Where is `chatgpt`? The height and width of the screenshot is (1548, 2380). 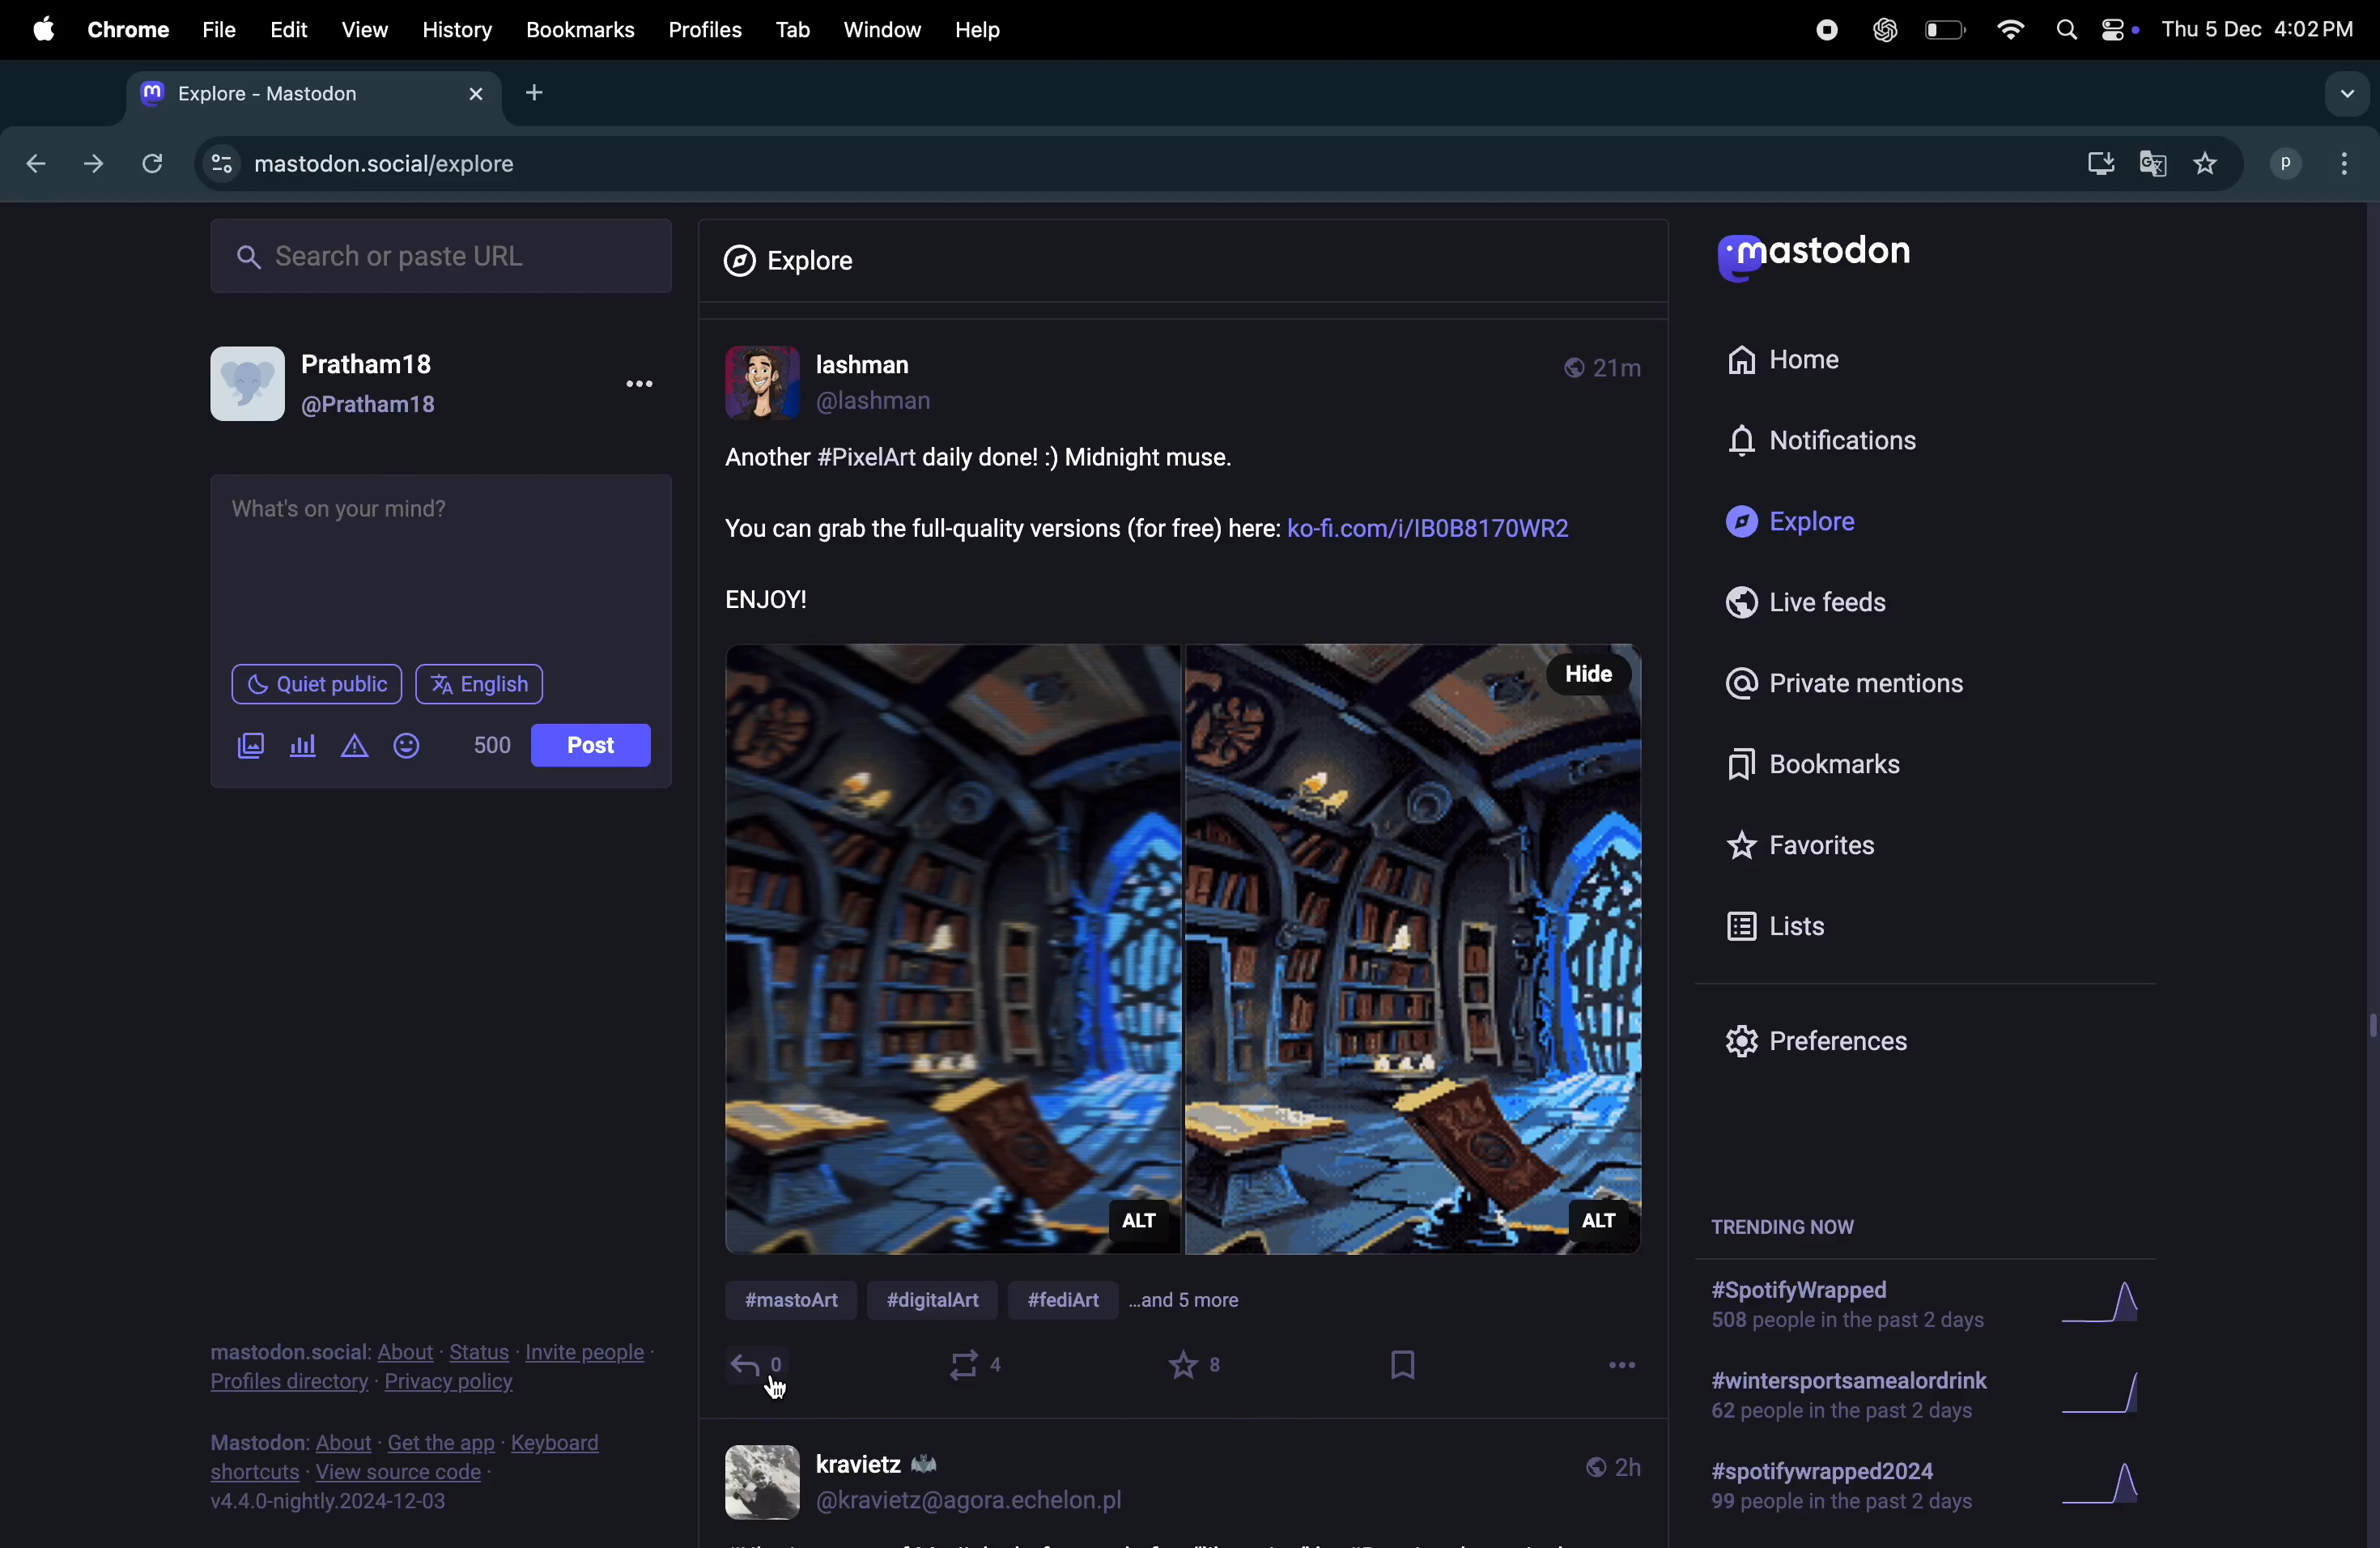
chatgpt is located at coordinates (1882, 32).